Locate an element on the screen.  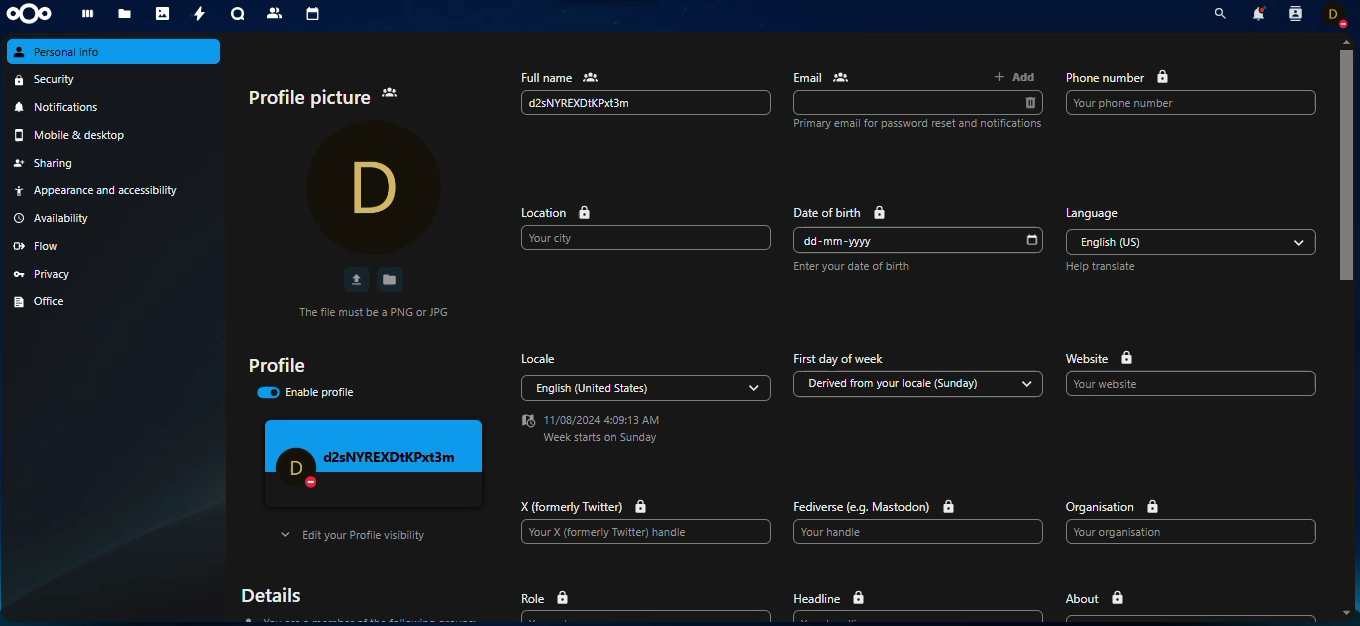
activity is located at coordinates (197, 15).